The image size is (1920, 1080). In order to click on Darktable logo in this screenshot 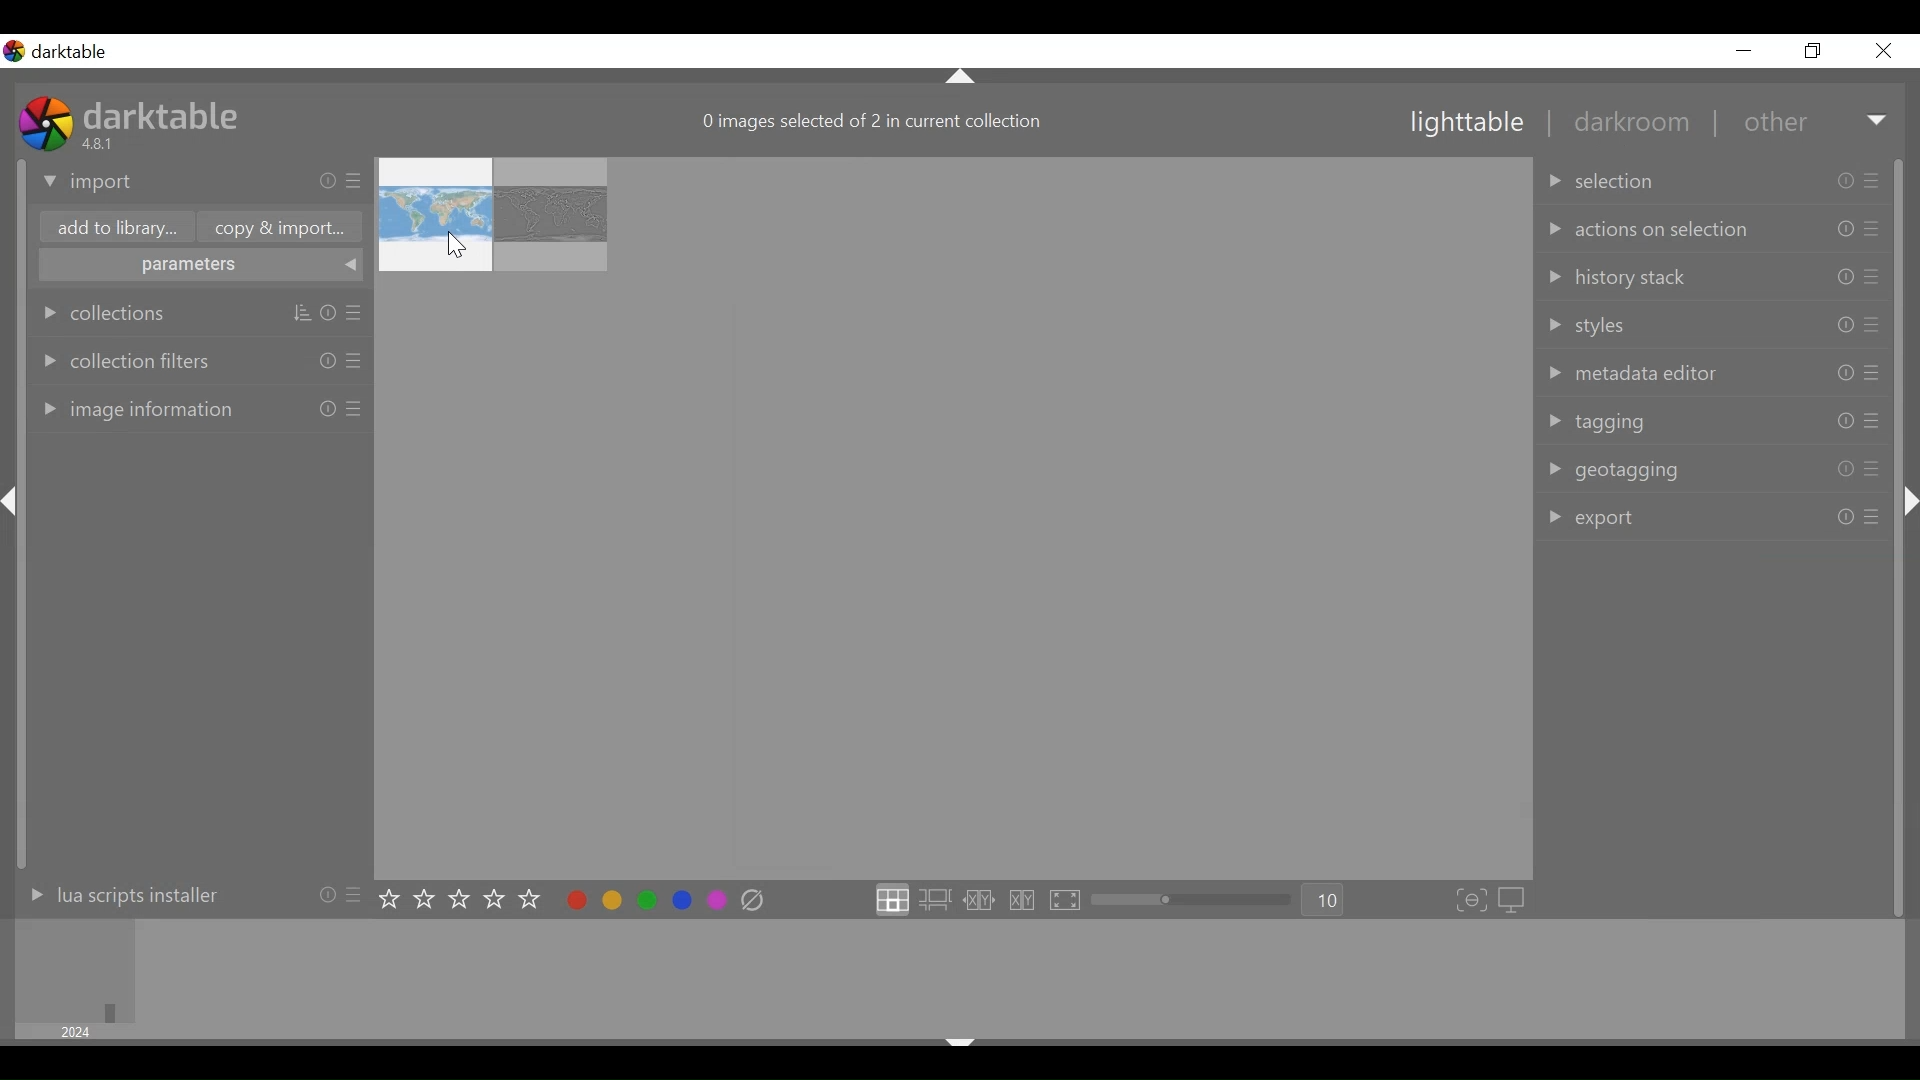, I will do `click(59, 52)`.